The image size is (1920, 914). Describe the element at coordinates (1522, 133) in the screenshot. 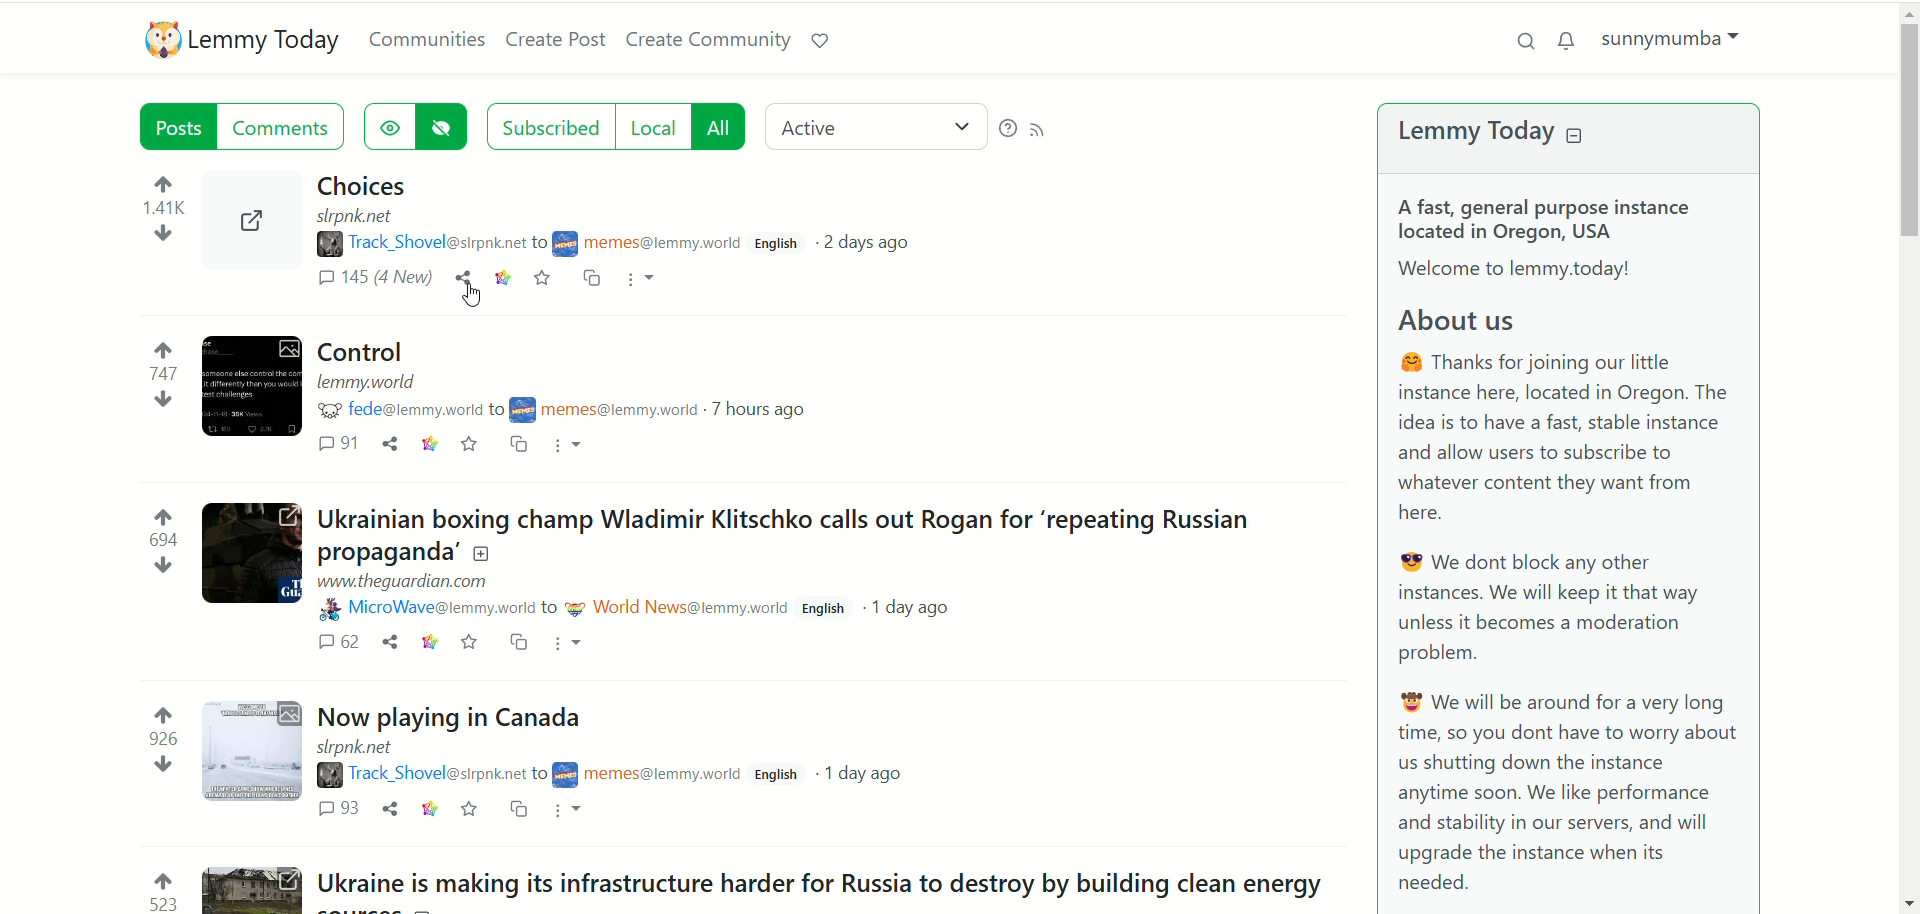

I see `lemmy today` at that location.